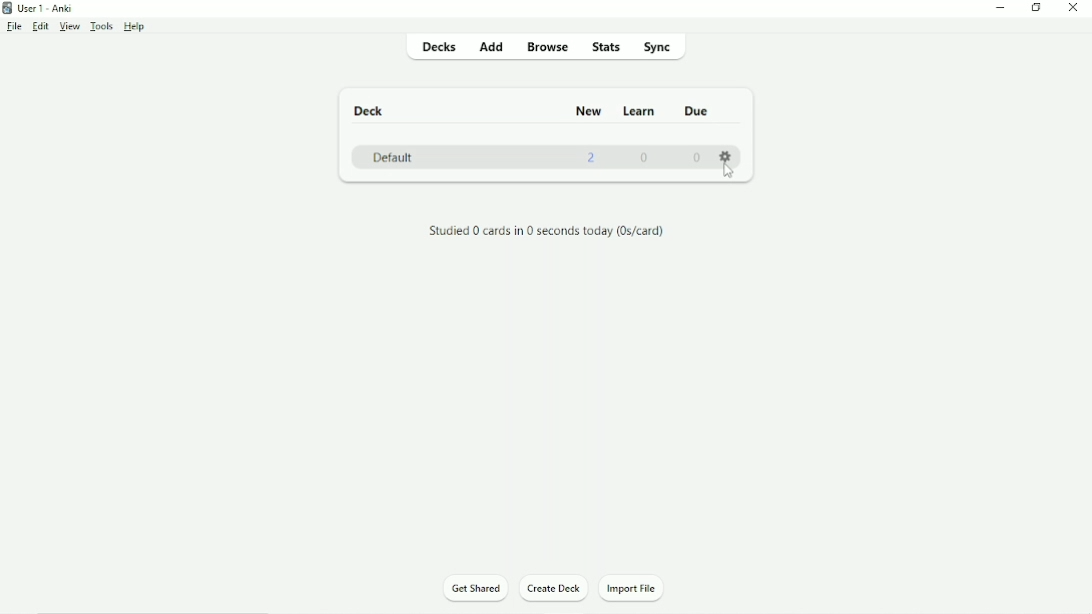 Image resolution: width=1092 pixels, height=614 pixels. I want to click on Studied 0 cards in 0 seconds today., so click(547, 230).